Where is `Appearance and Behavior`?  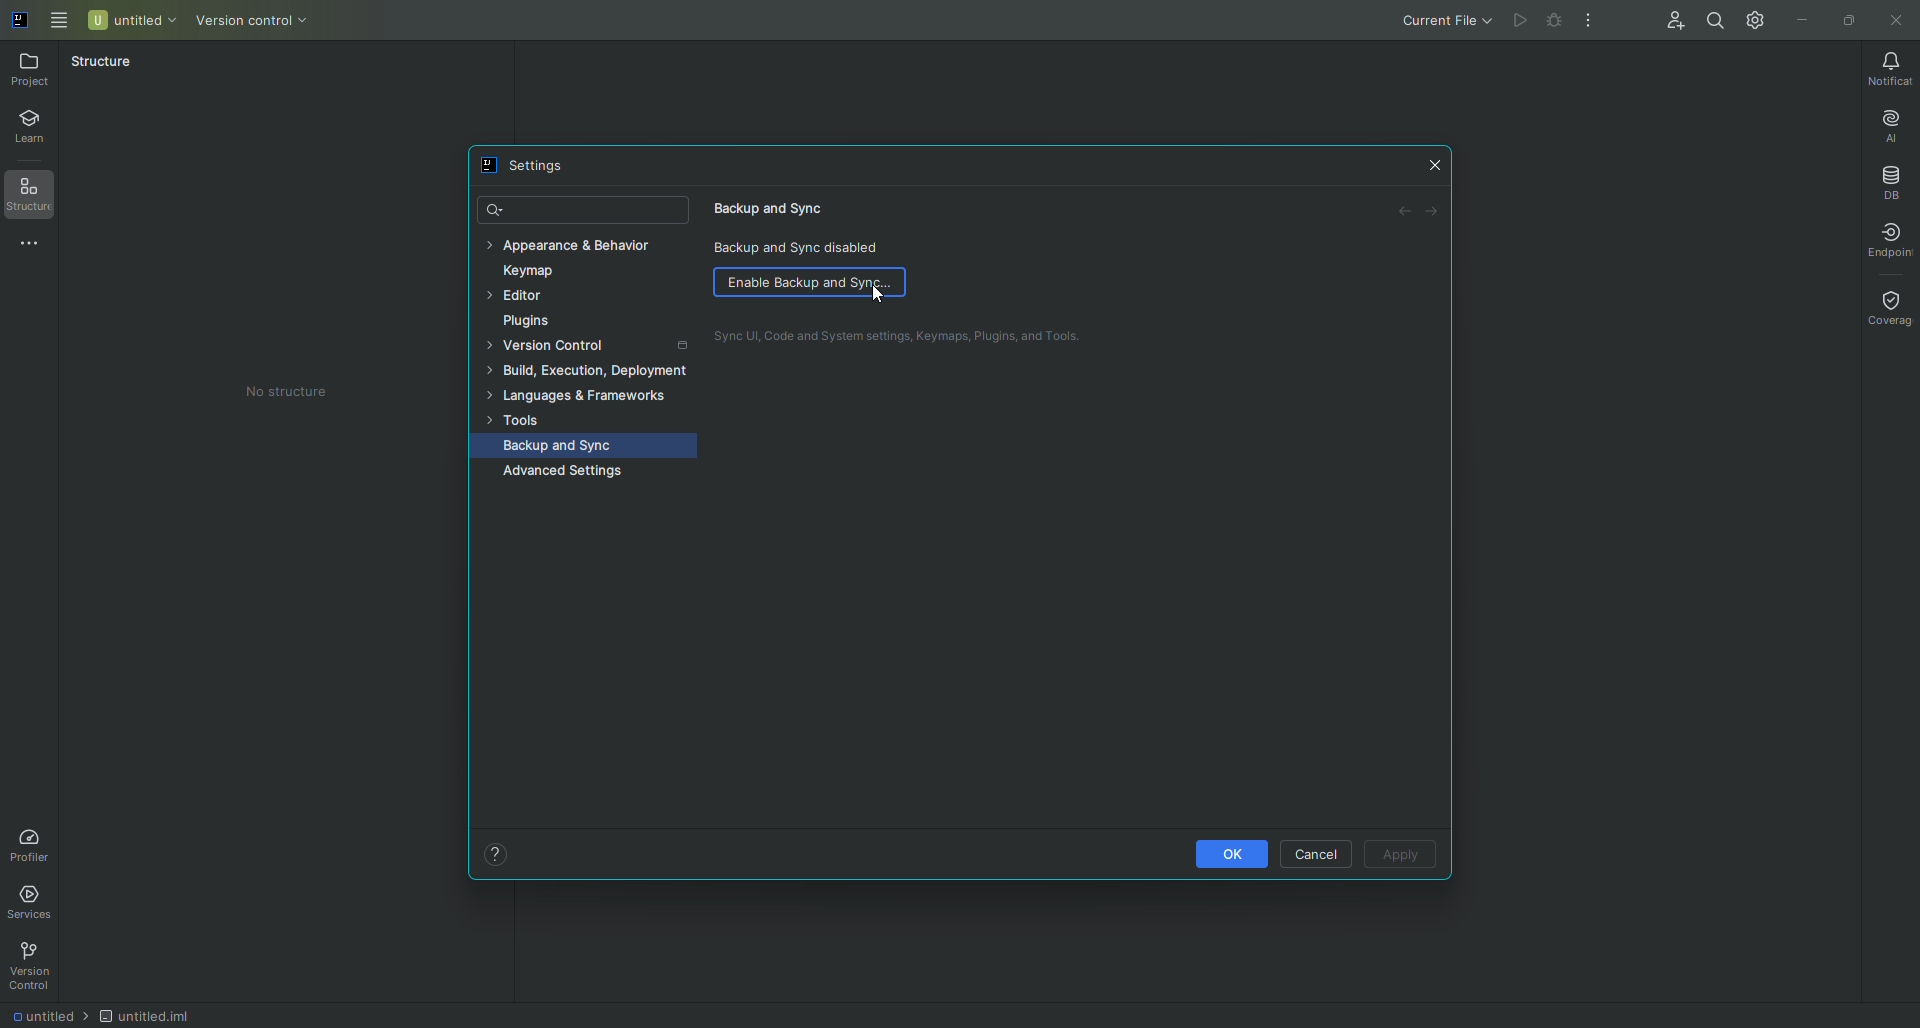 Appearance and Behavior is located at coordinates (582, 246).